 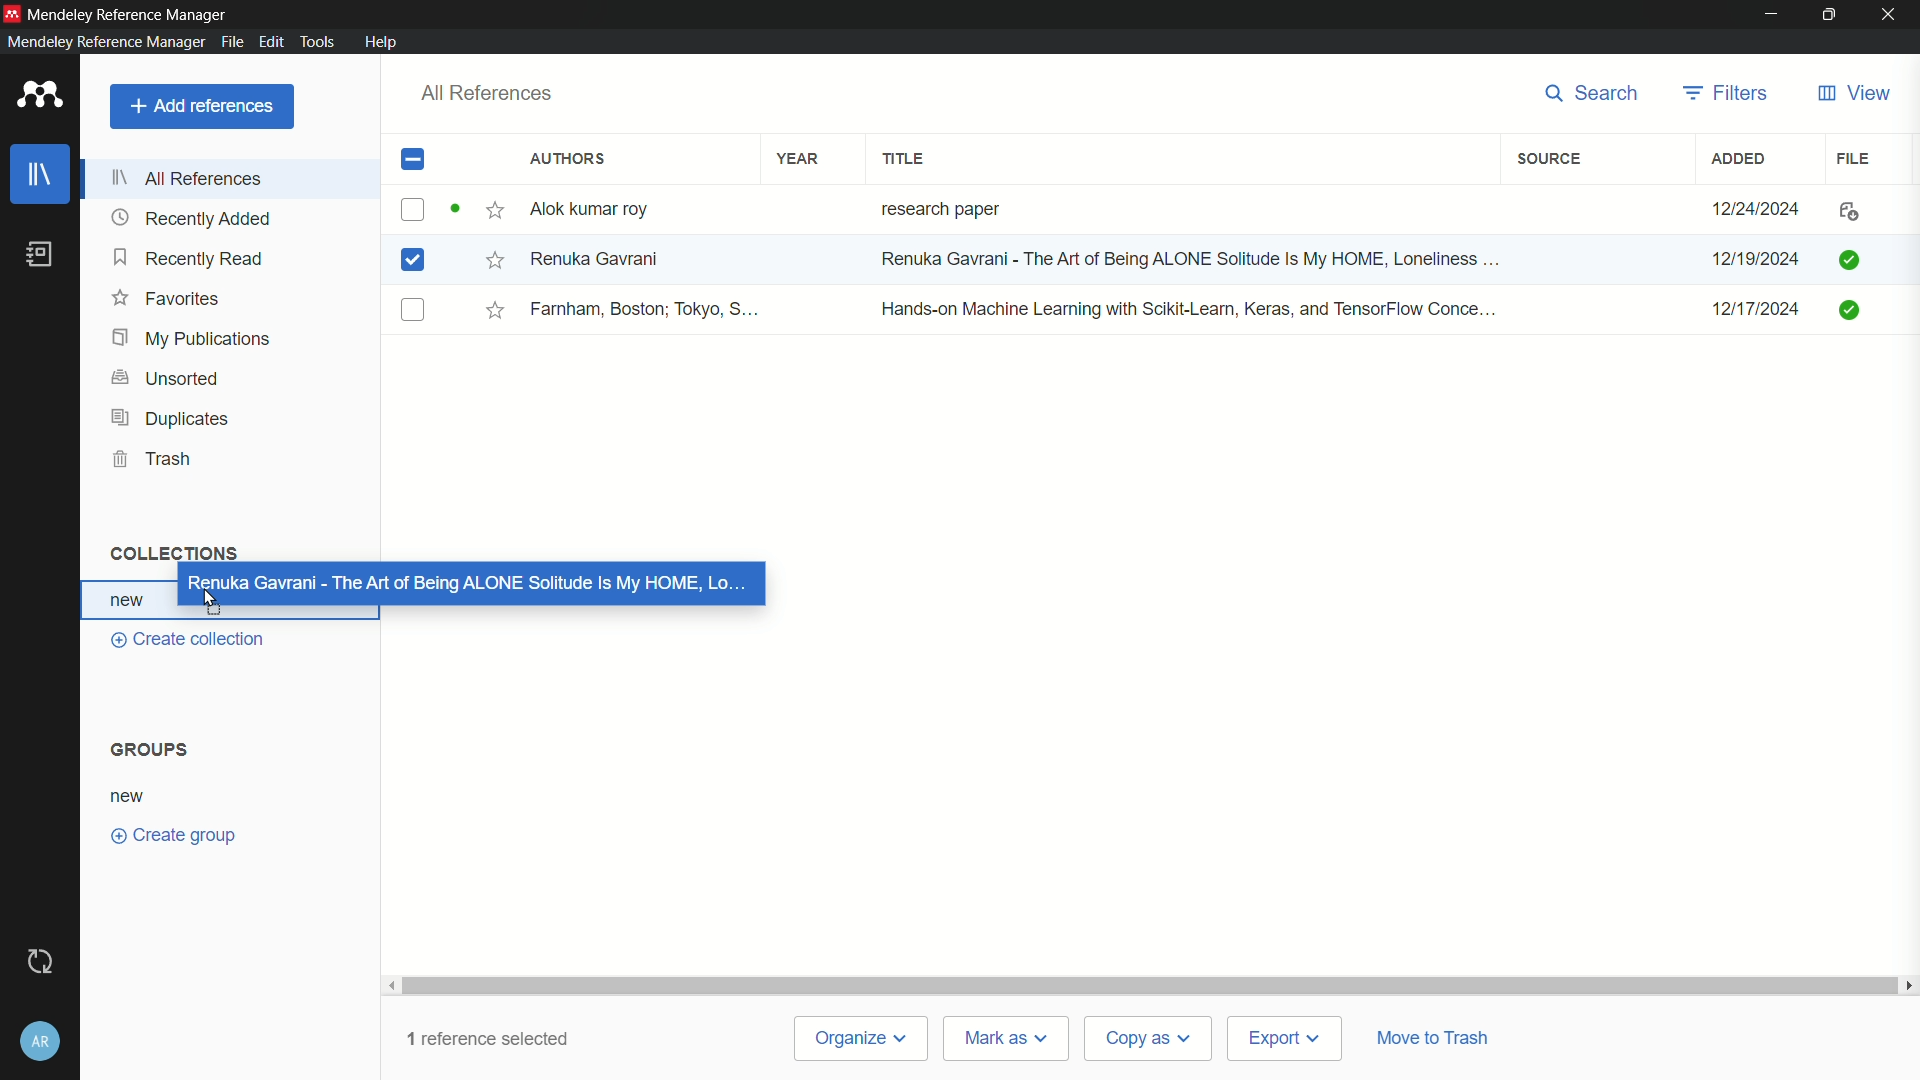 I want to click on Renuka Gavrani - The Art of Being ALONE Solitude is My HOME, Lo..., so click(x=473, y=588).